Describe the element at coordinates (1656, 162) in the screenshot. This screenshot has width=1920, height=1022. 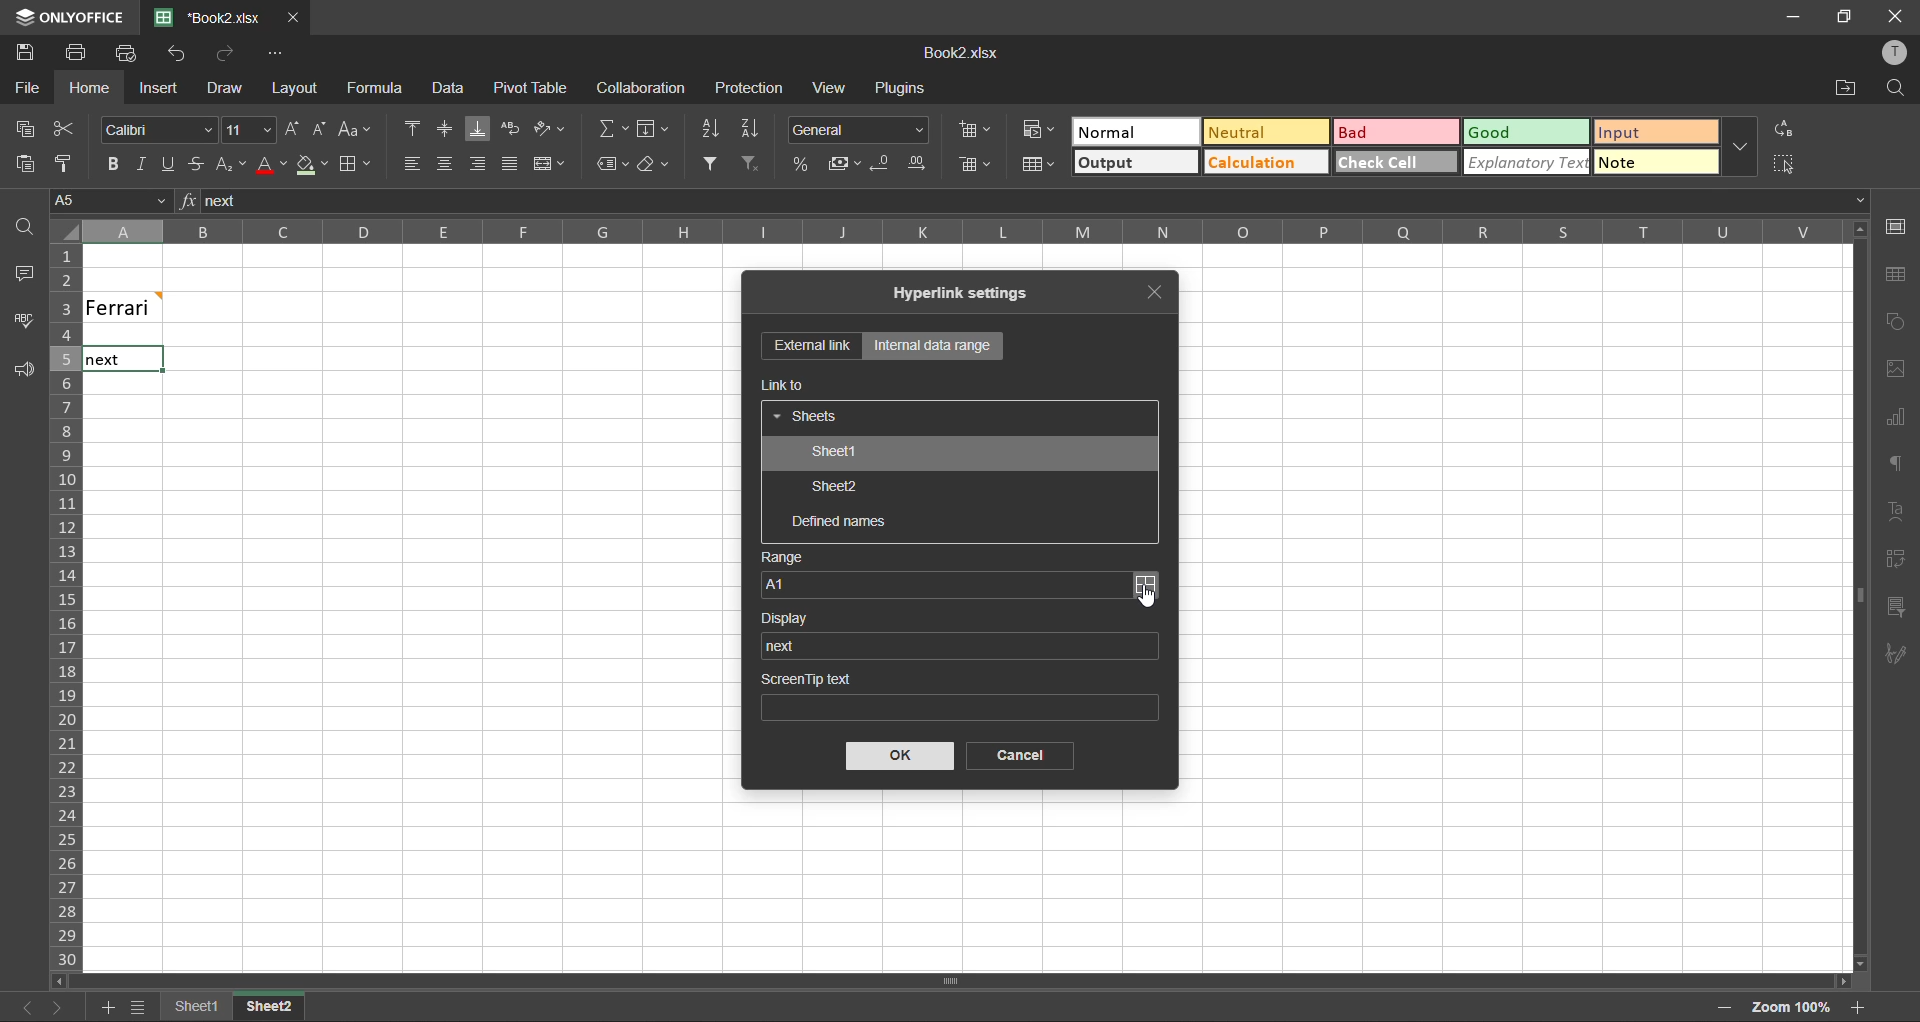
I see `note` at that location.